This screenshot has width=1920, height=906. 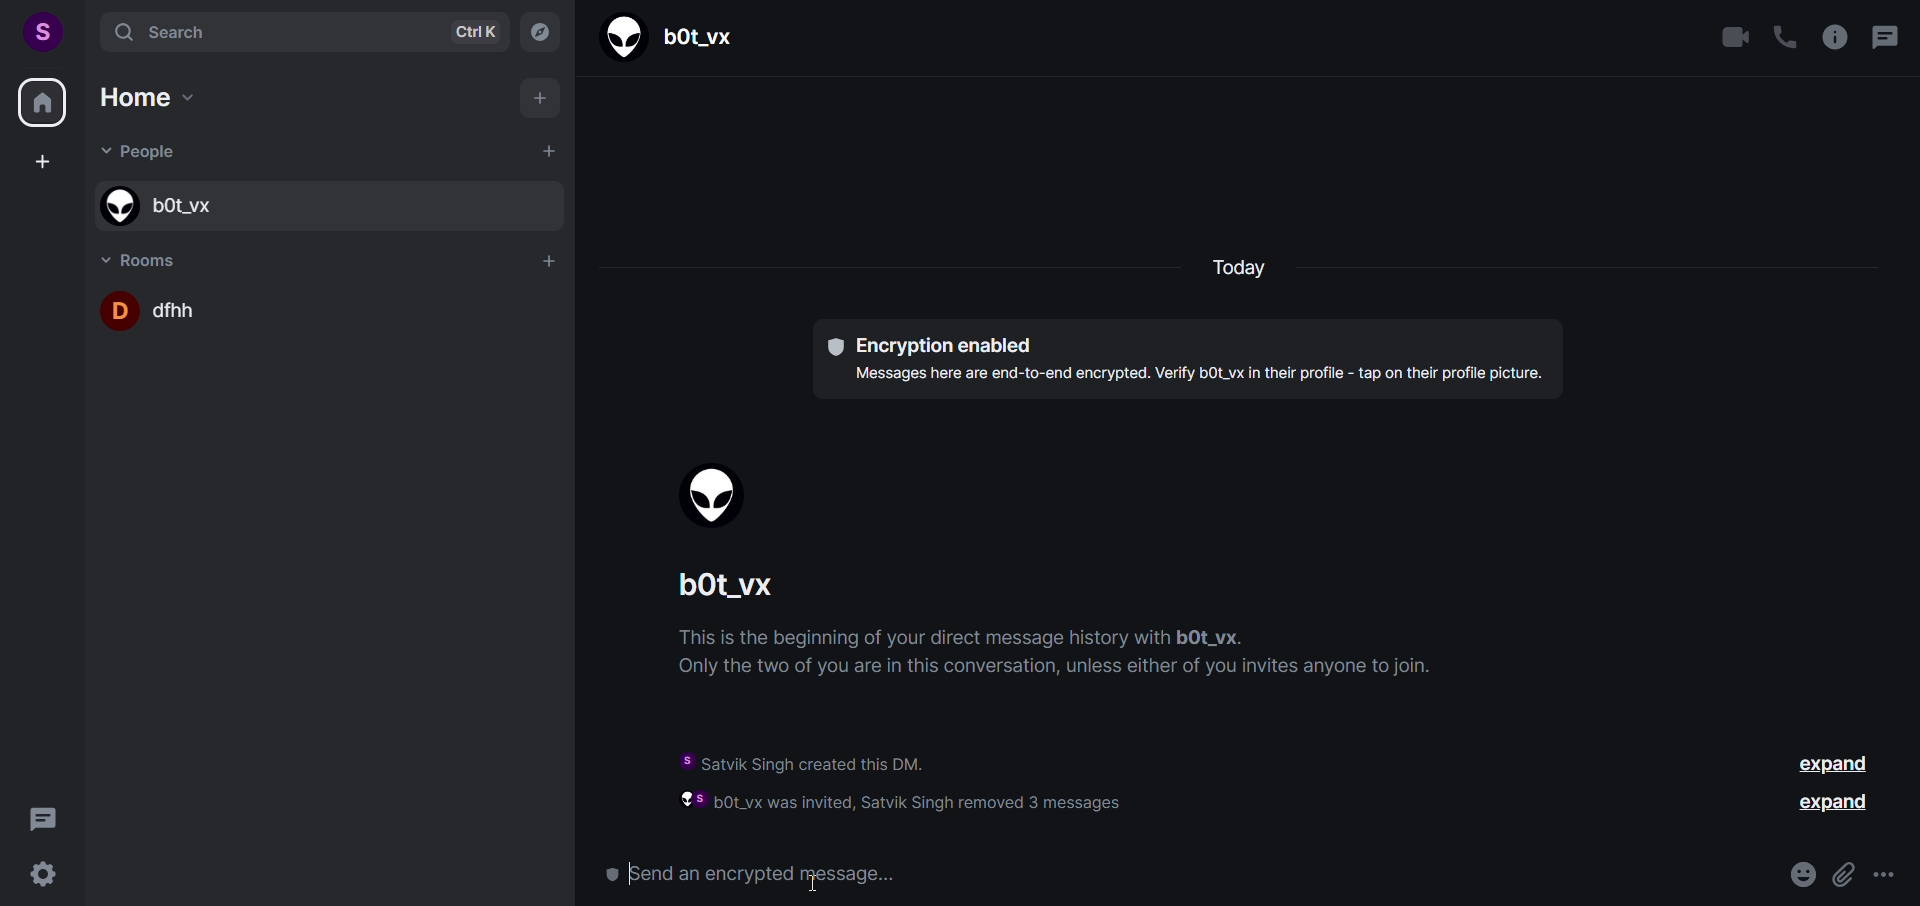 What do you see at coordinates (546, 151) in the screenshot?
I see `add people` at bounding box center [546, 151].